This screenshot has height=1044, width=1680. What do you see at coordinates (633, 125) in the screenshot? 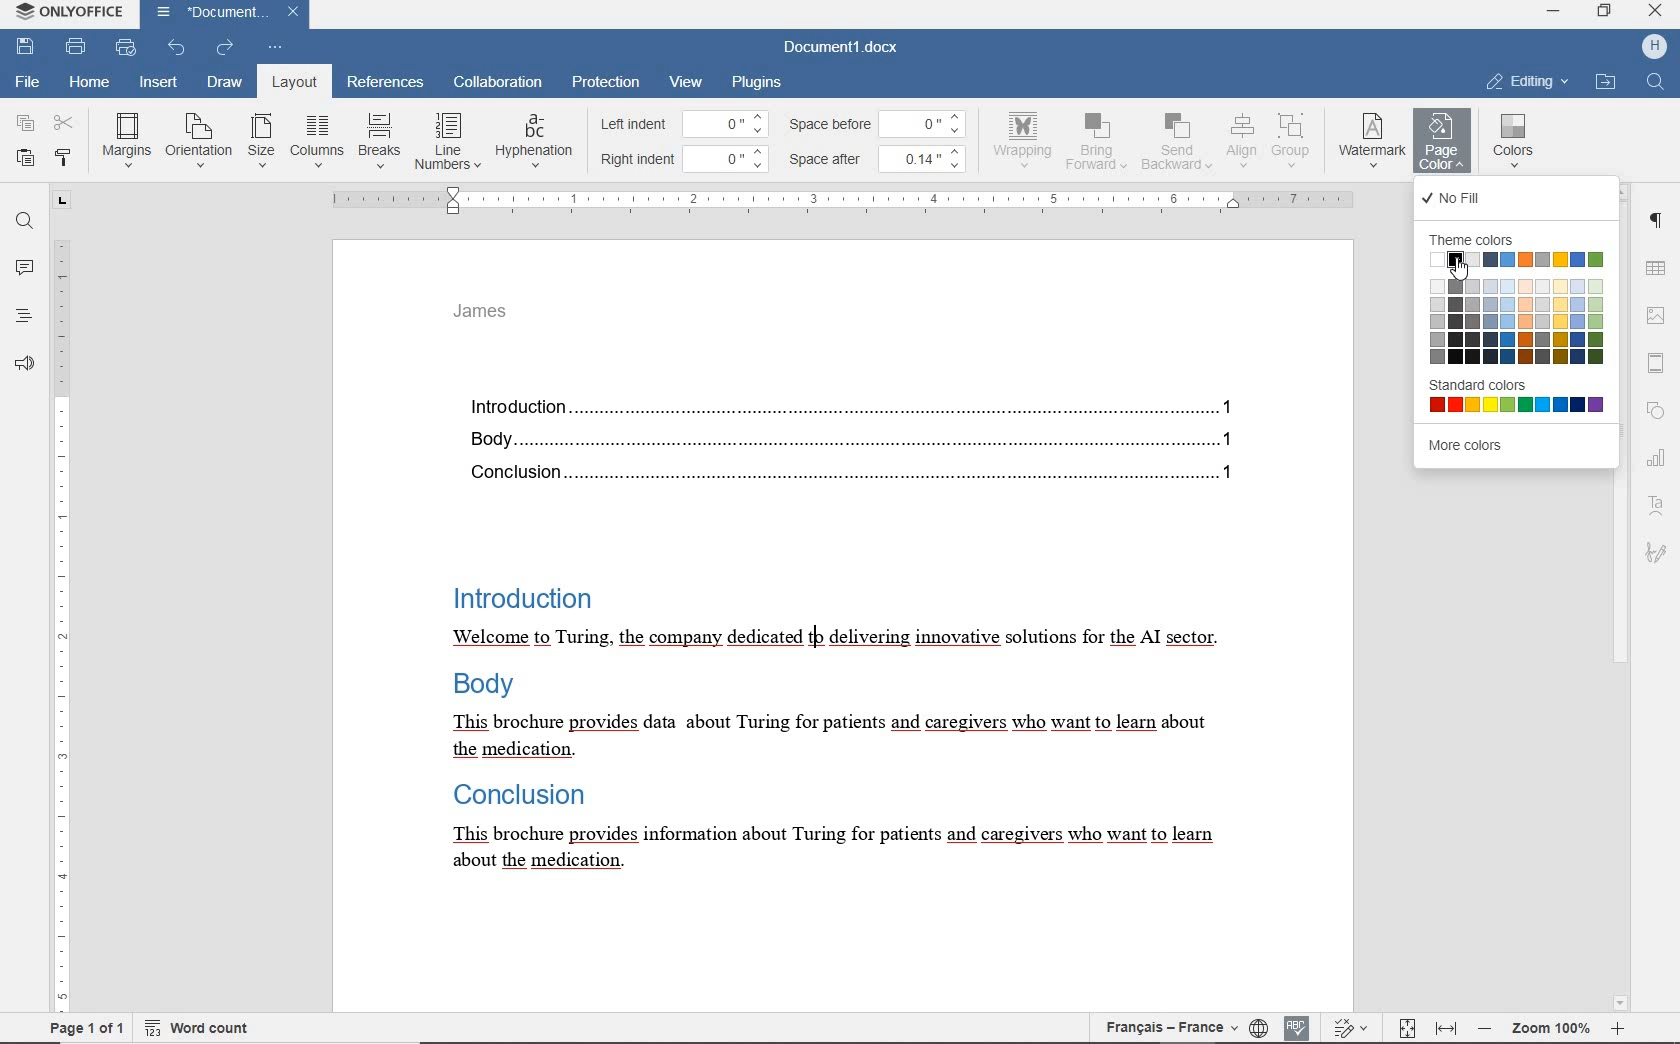
I see `left indent` at bounding box center [633, 125].